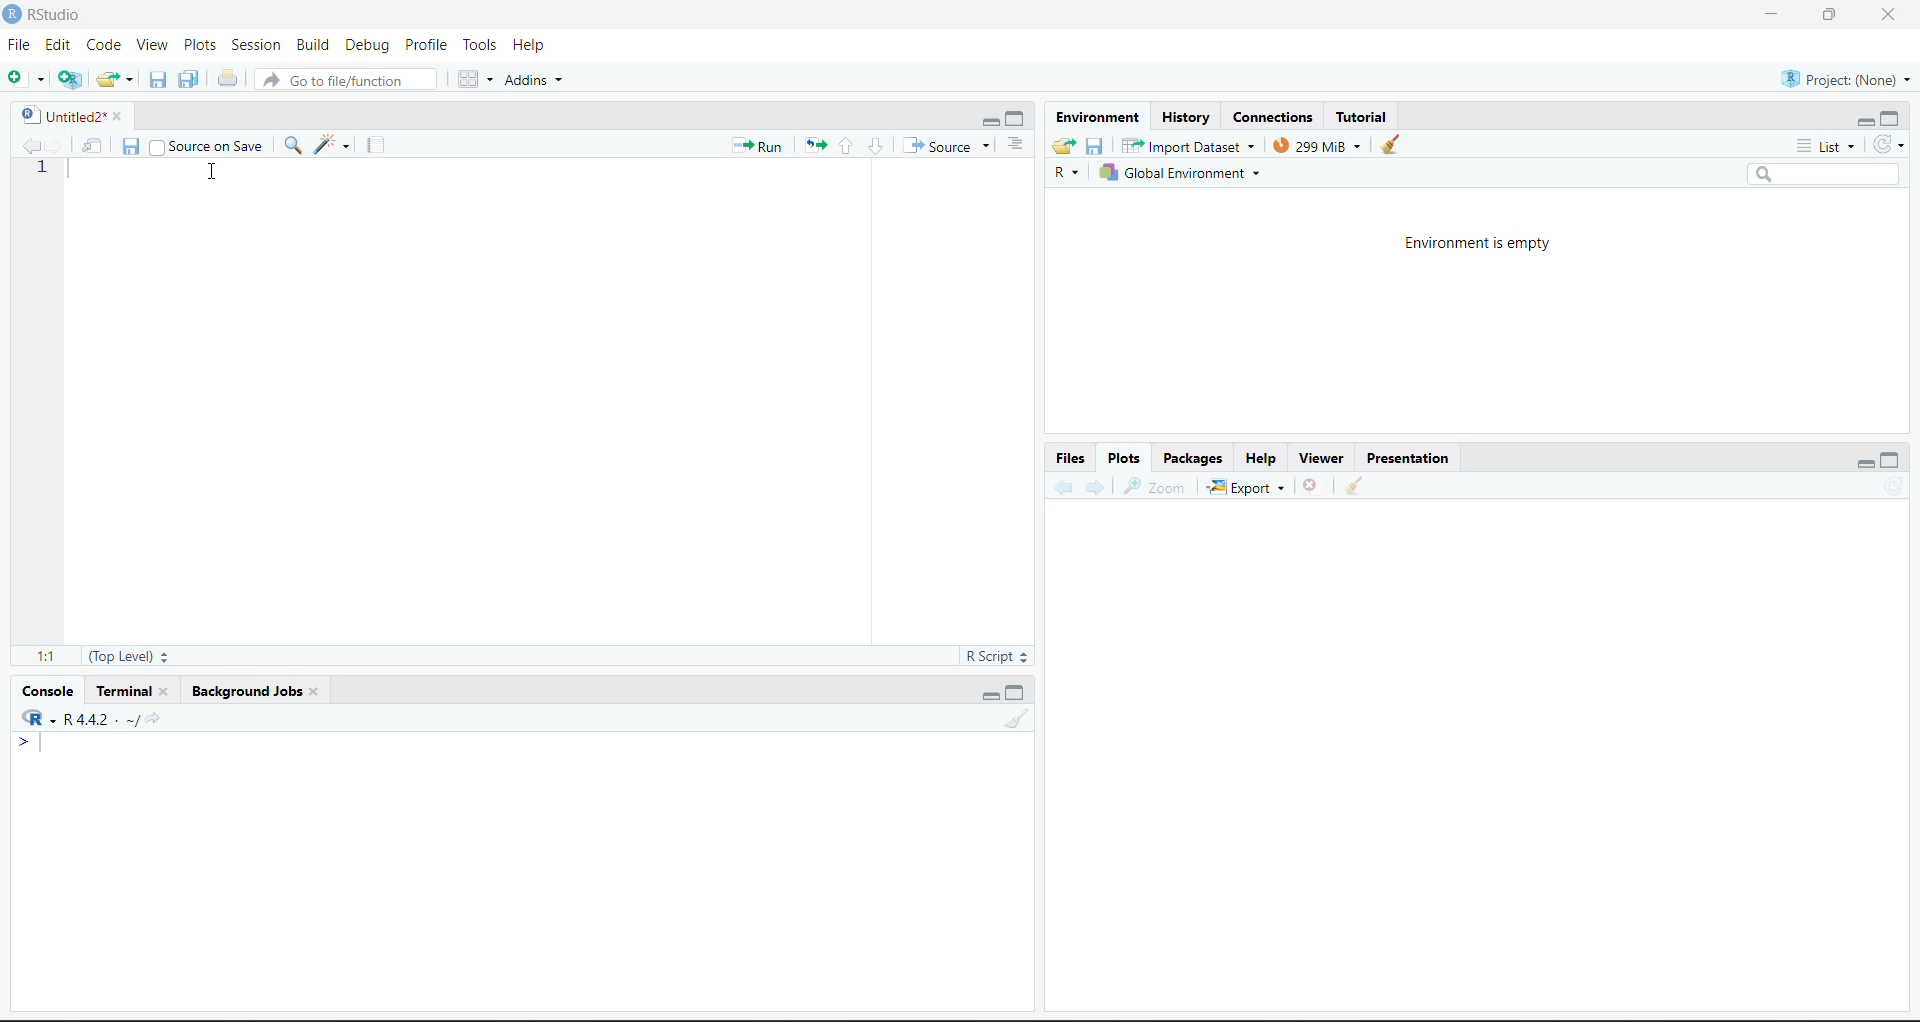  I want to click on Presentation, so click(1409, 458).